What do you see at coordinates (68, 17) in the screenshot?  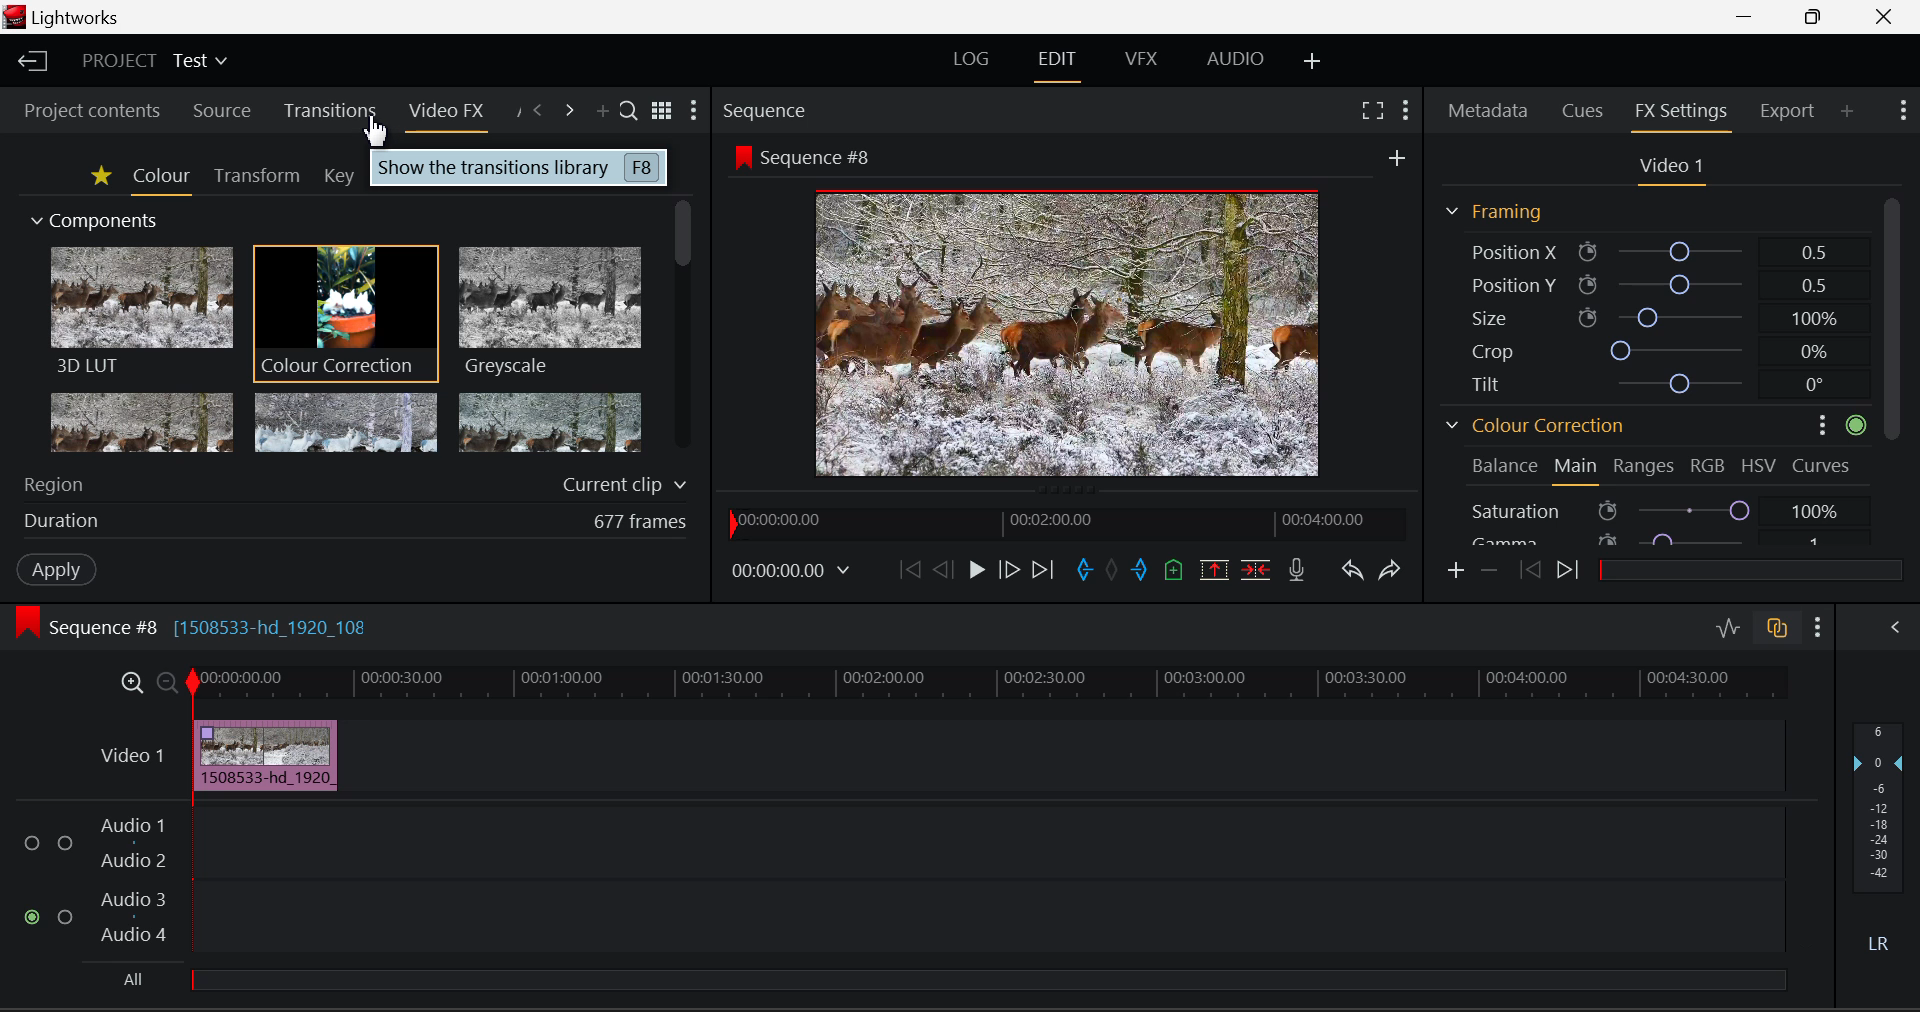 I see `Window Title` at bounding box center [68, 17].